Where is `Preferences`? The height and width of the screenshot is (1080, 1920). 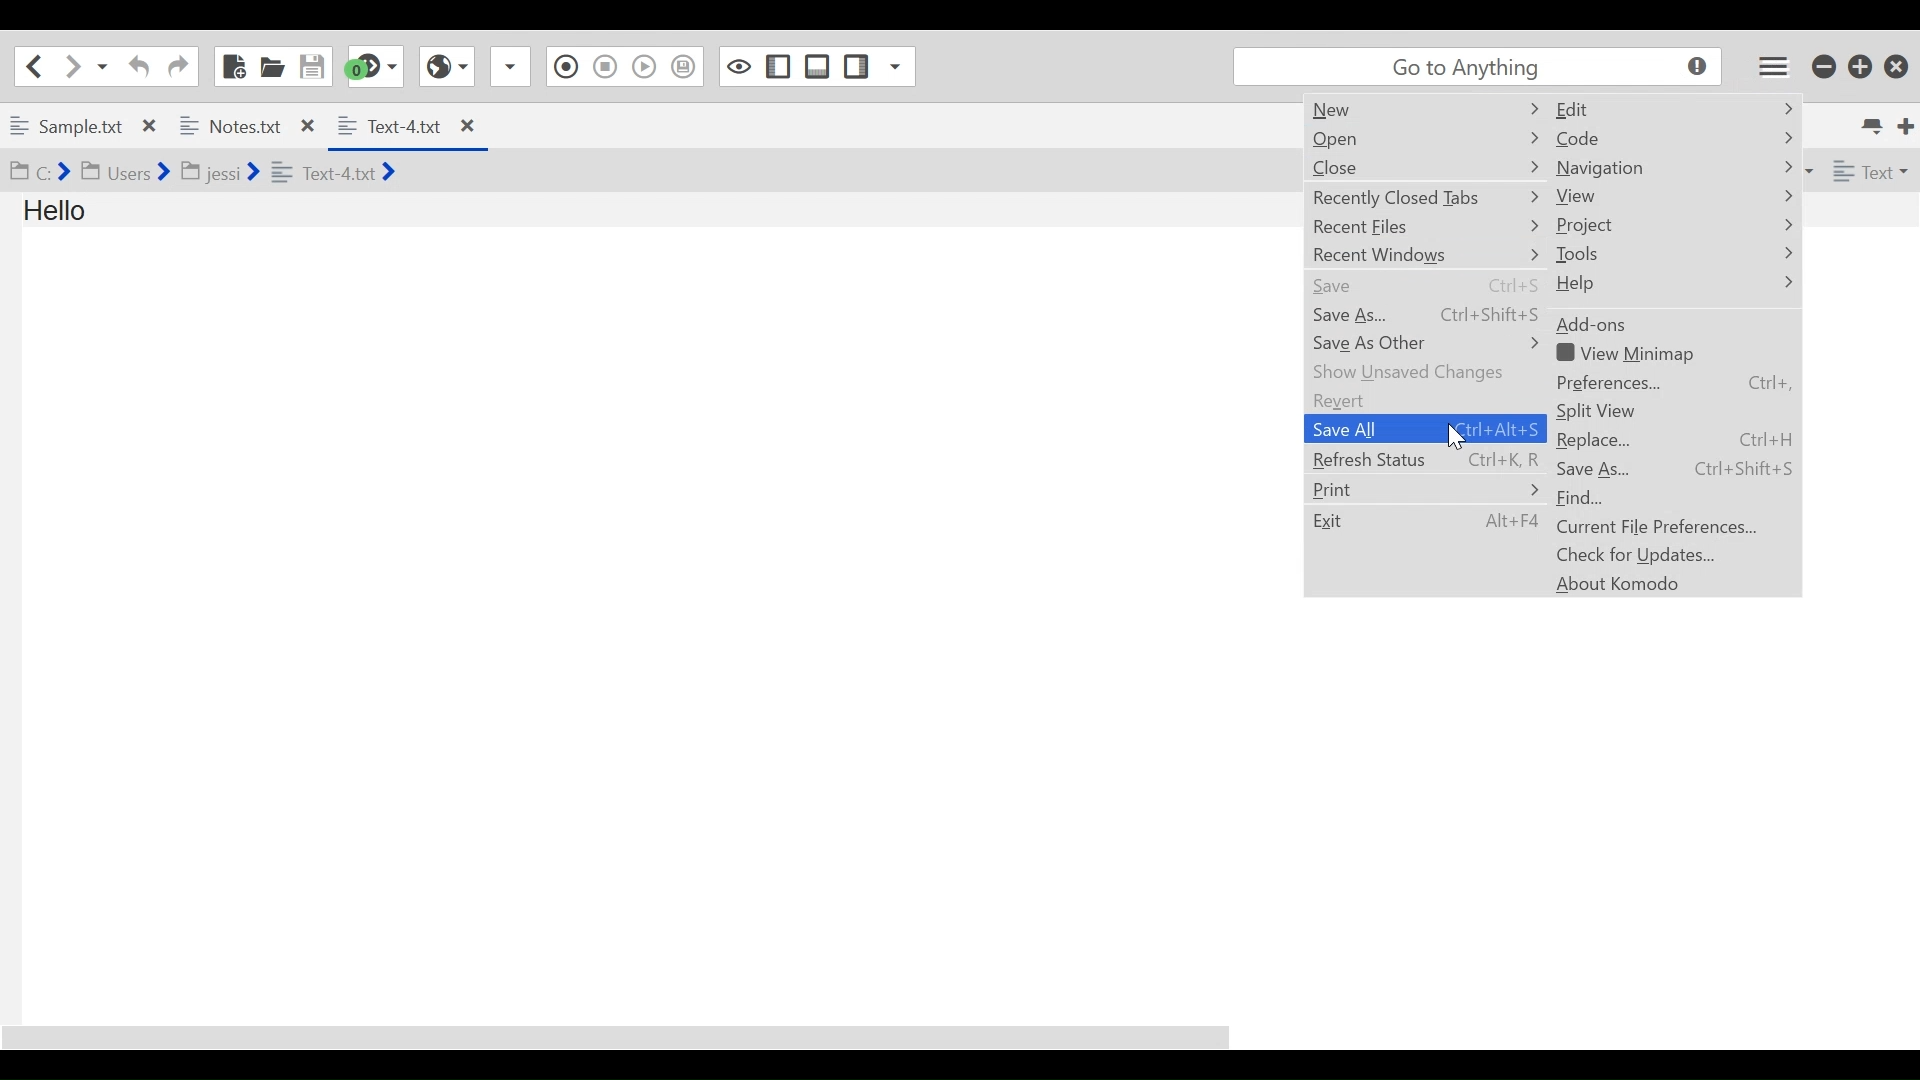
Preferences is located at coordinates (1673, 383).